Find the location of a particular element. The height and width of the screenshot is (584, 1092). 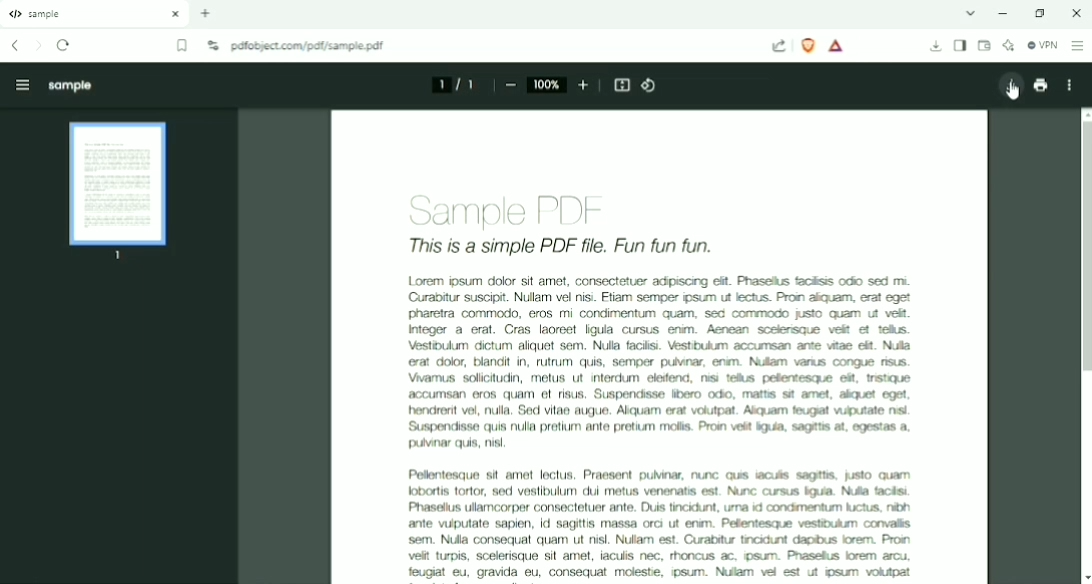

Customize and control brave is located at coordinates (1078, 45).